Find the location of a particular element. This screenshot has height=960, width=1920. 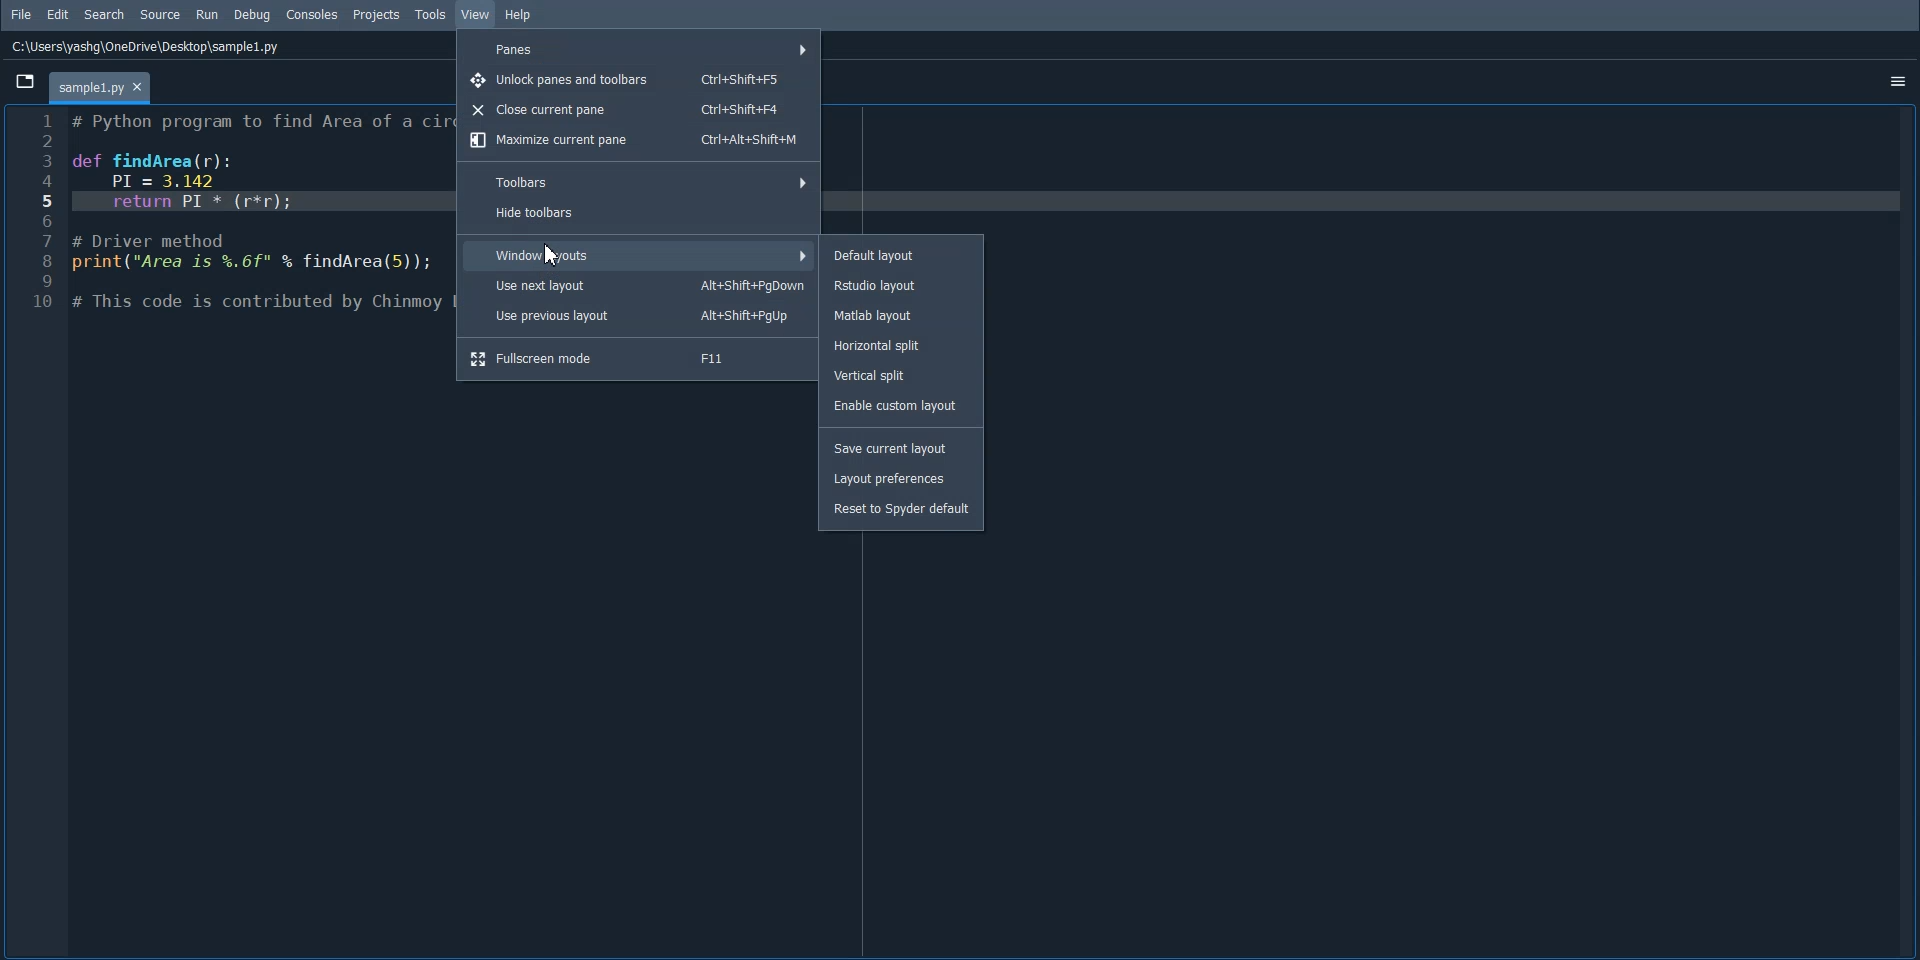

Help is located at coordinates (519, 16).